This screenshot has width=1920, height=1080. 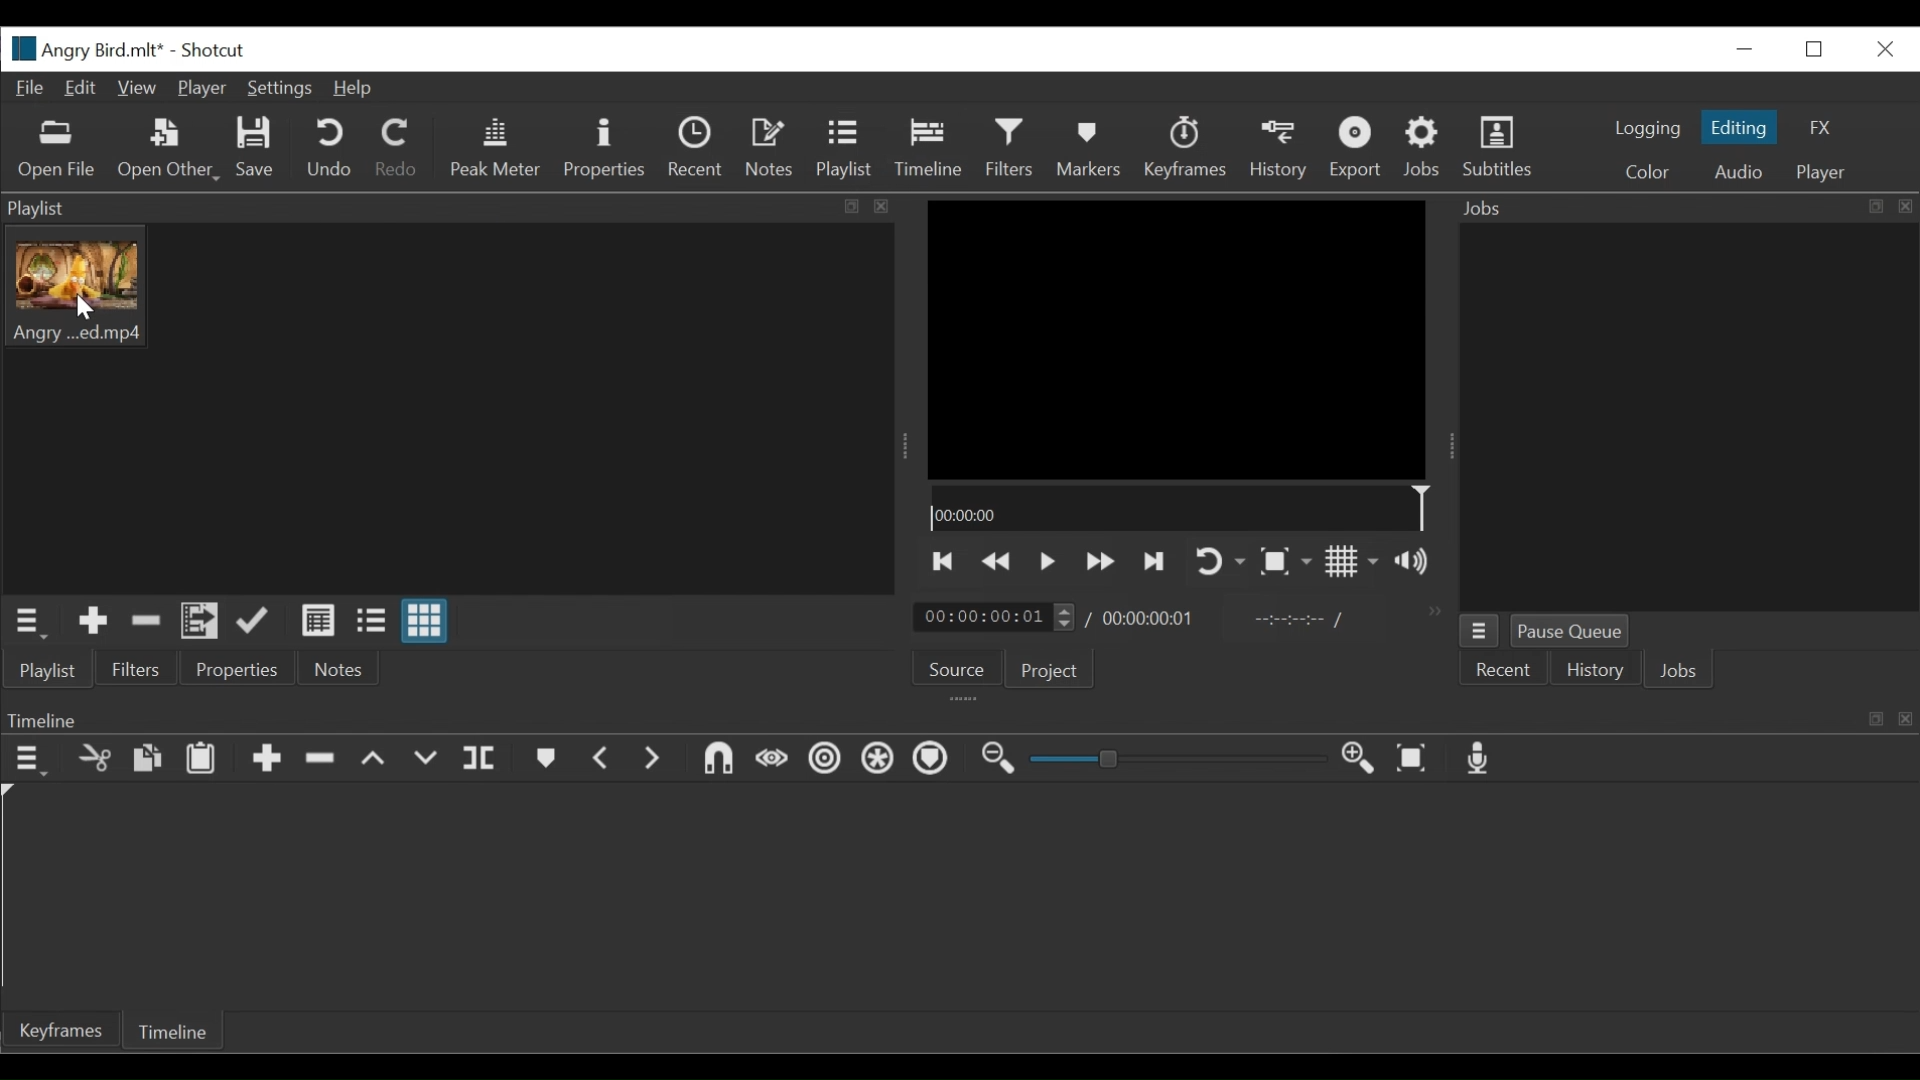 What do you see at coordinates (370, 622) in the screenshot?
I see `View as files` at bounding box center [370, 622].